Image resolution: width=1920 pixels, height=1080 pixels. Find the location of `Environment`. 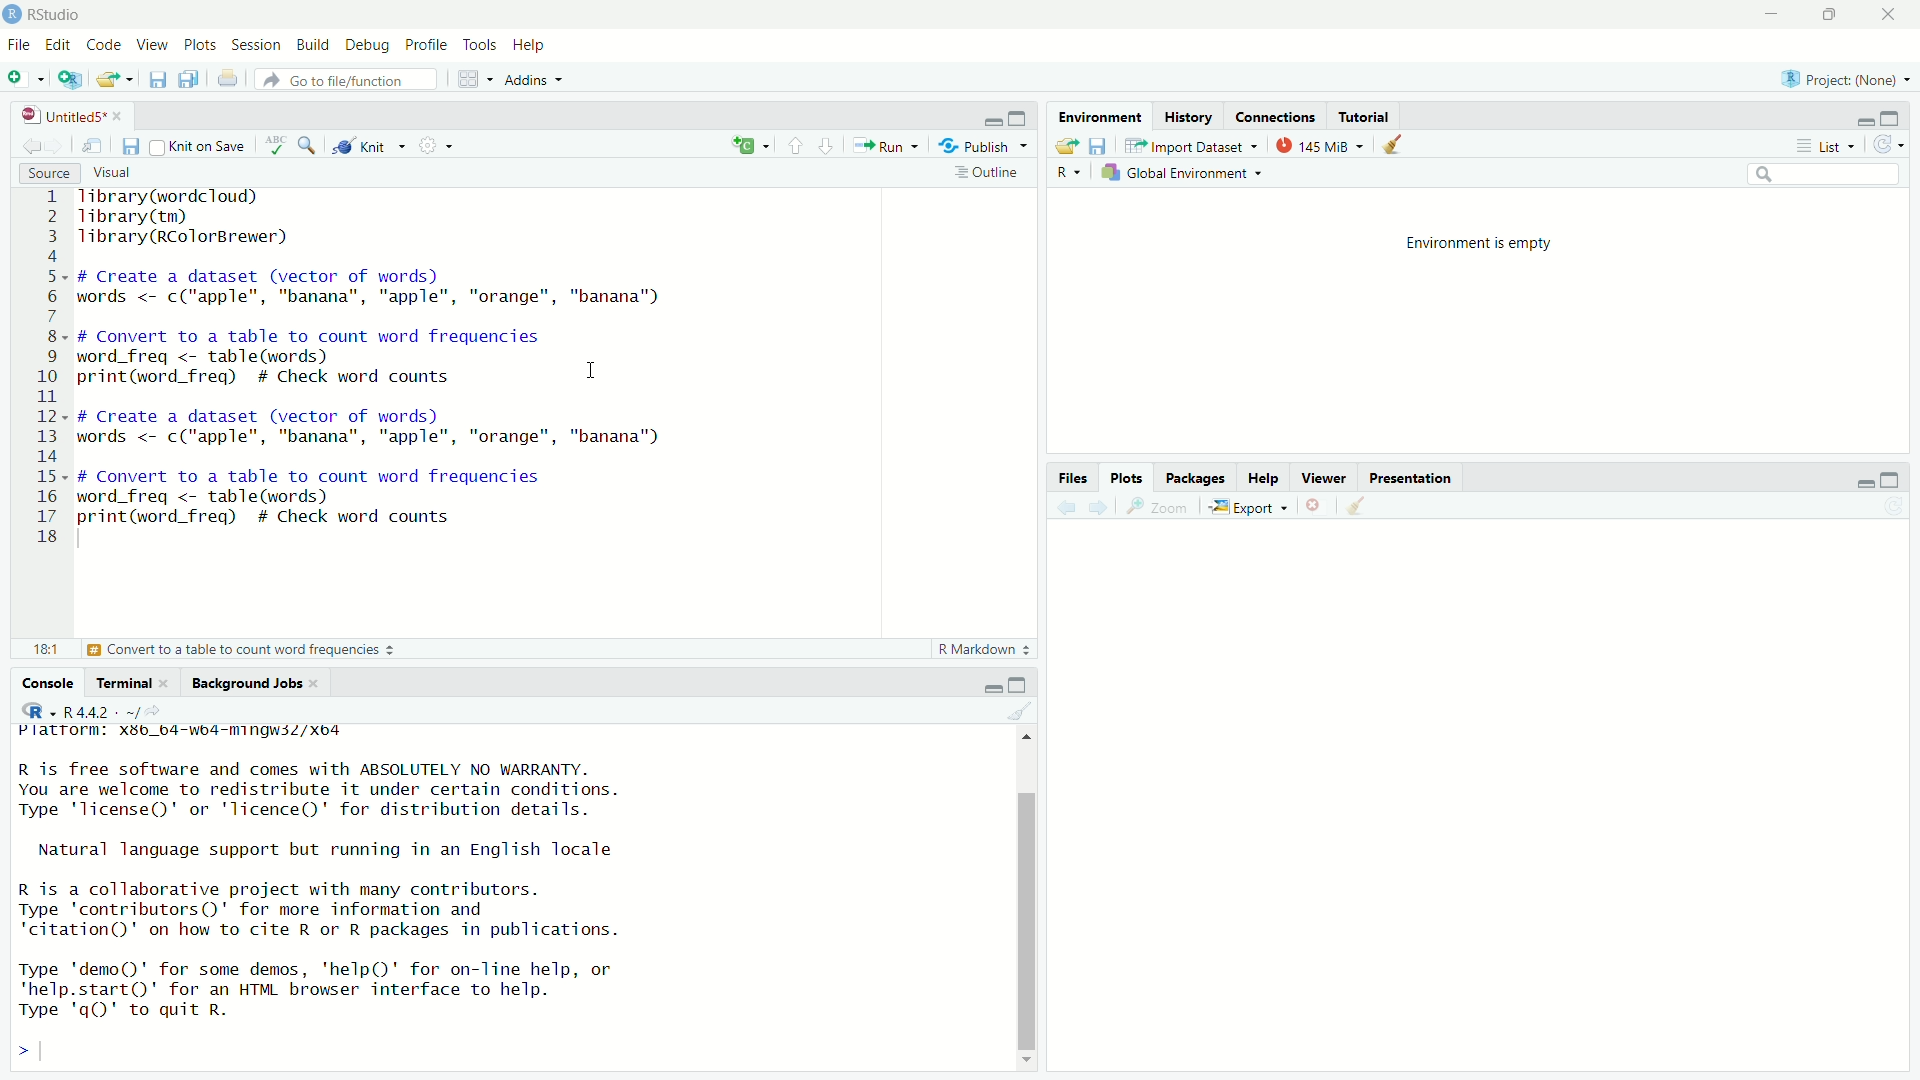

Environment is located at coordinates (1099, 118).